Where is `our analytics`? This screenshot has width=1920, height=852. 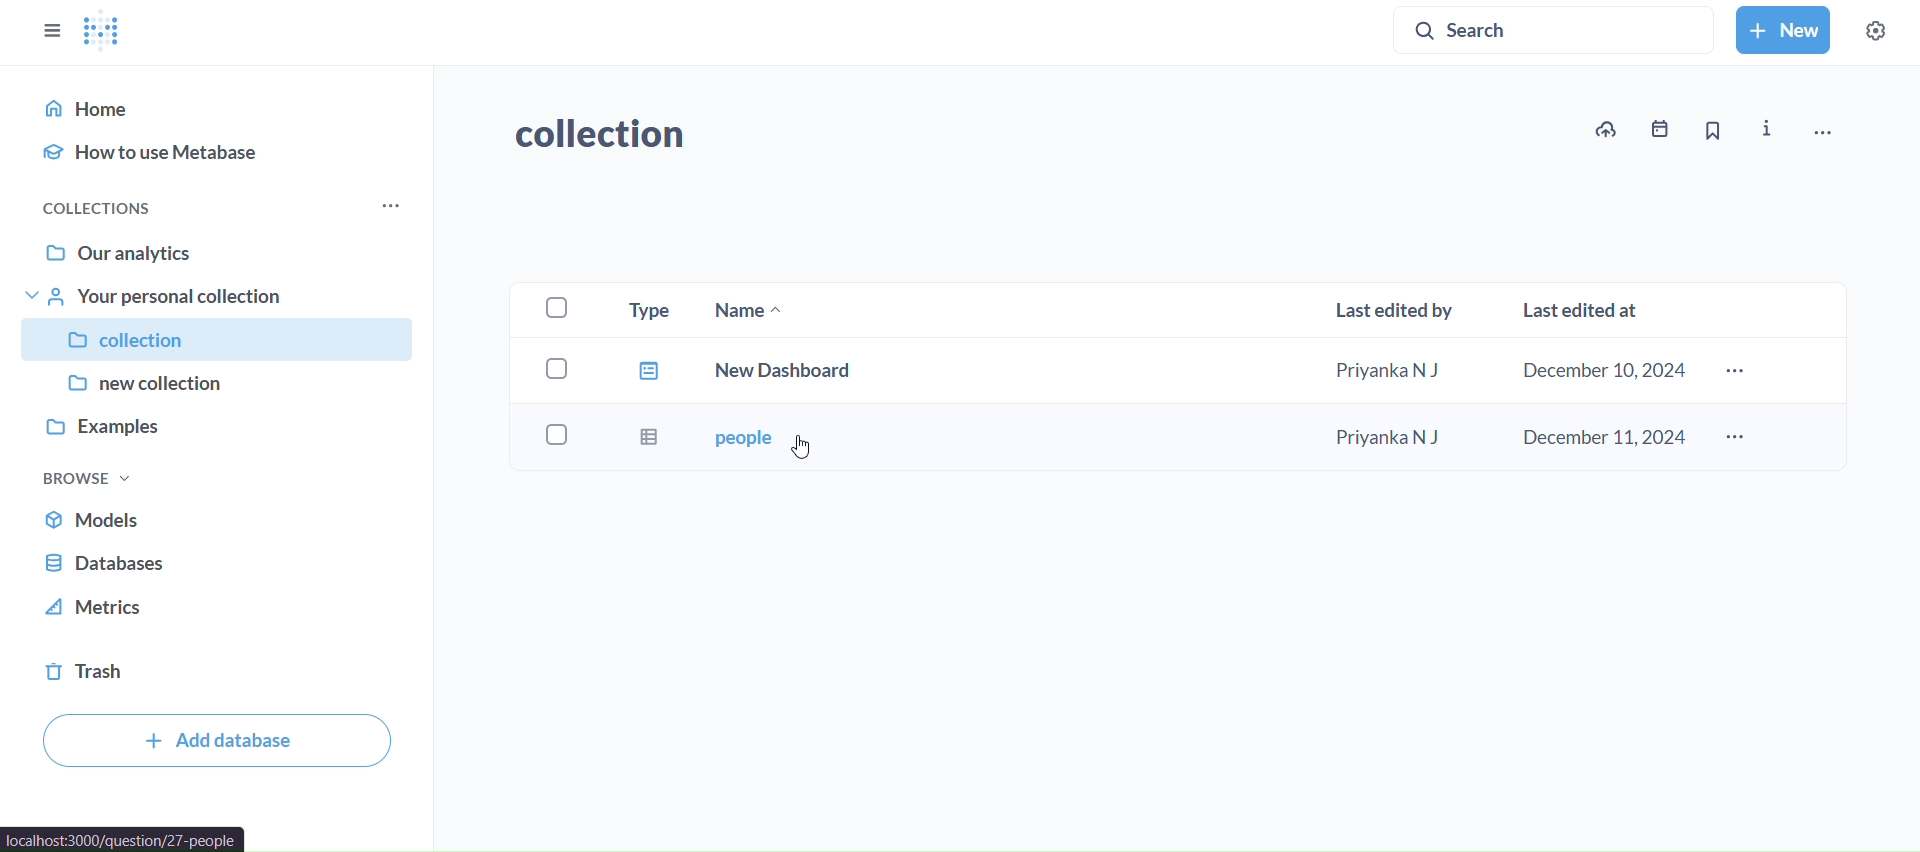
our analytics is located at coordinates (219, 256).